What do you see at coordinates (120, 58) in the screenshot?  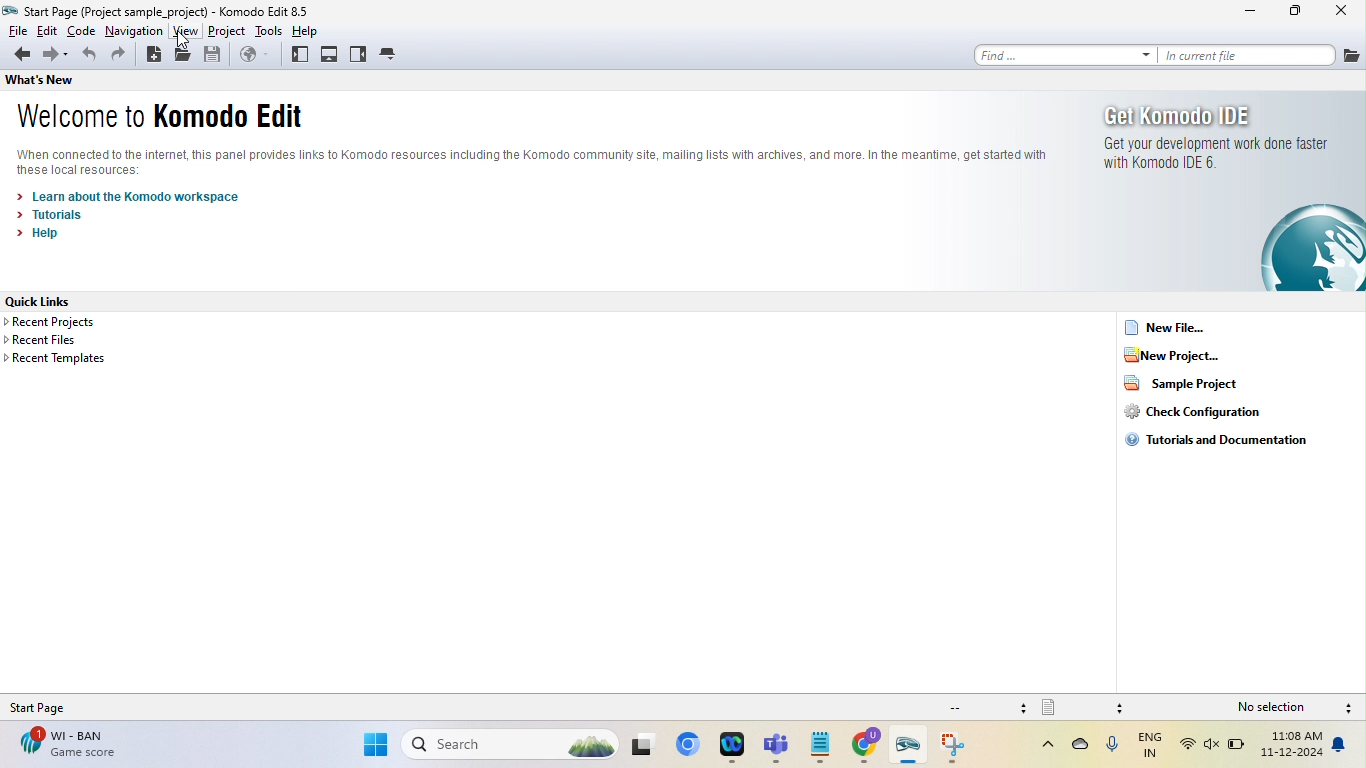 I see `redo` at bounding box center [120, 58].